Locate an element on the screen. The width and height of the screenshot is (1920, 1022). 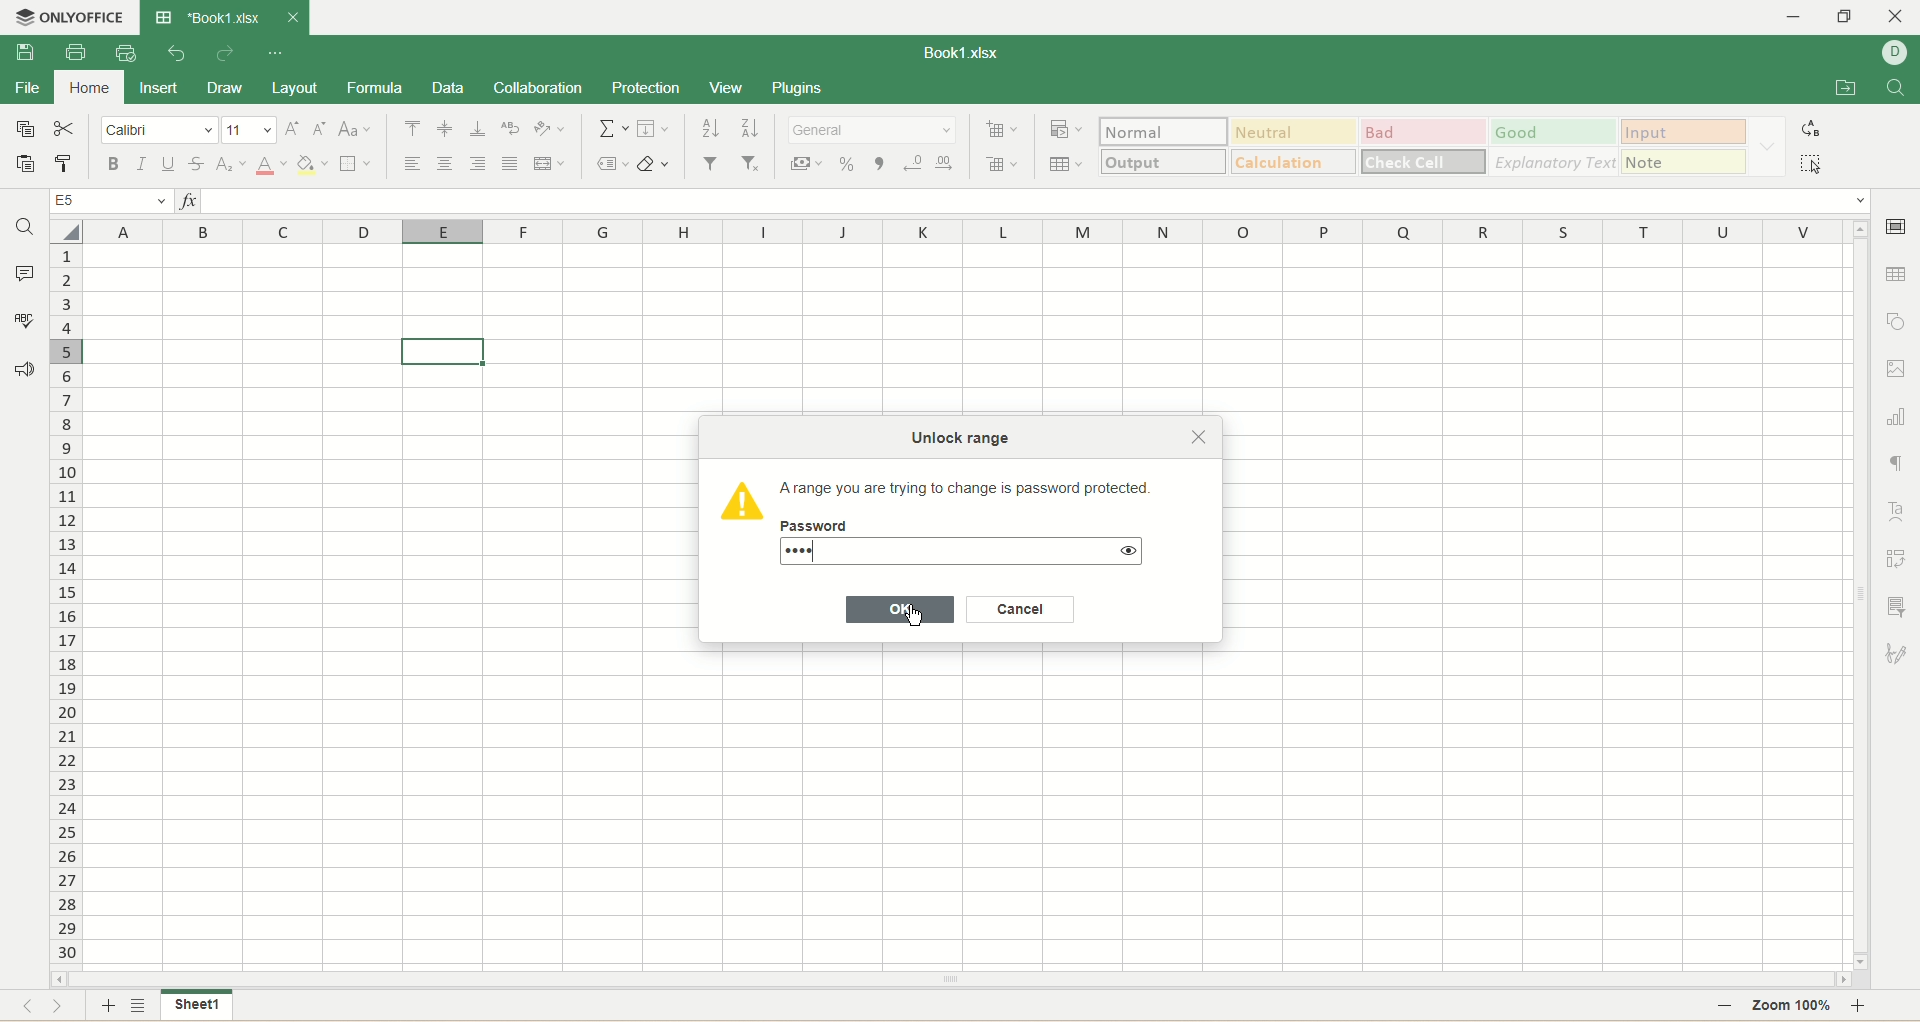
remove filter is located at coordinates (754, 162).